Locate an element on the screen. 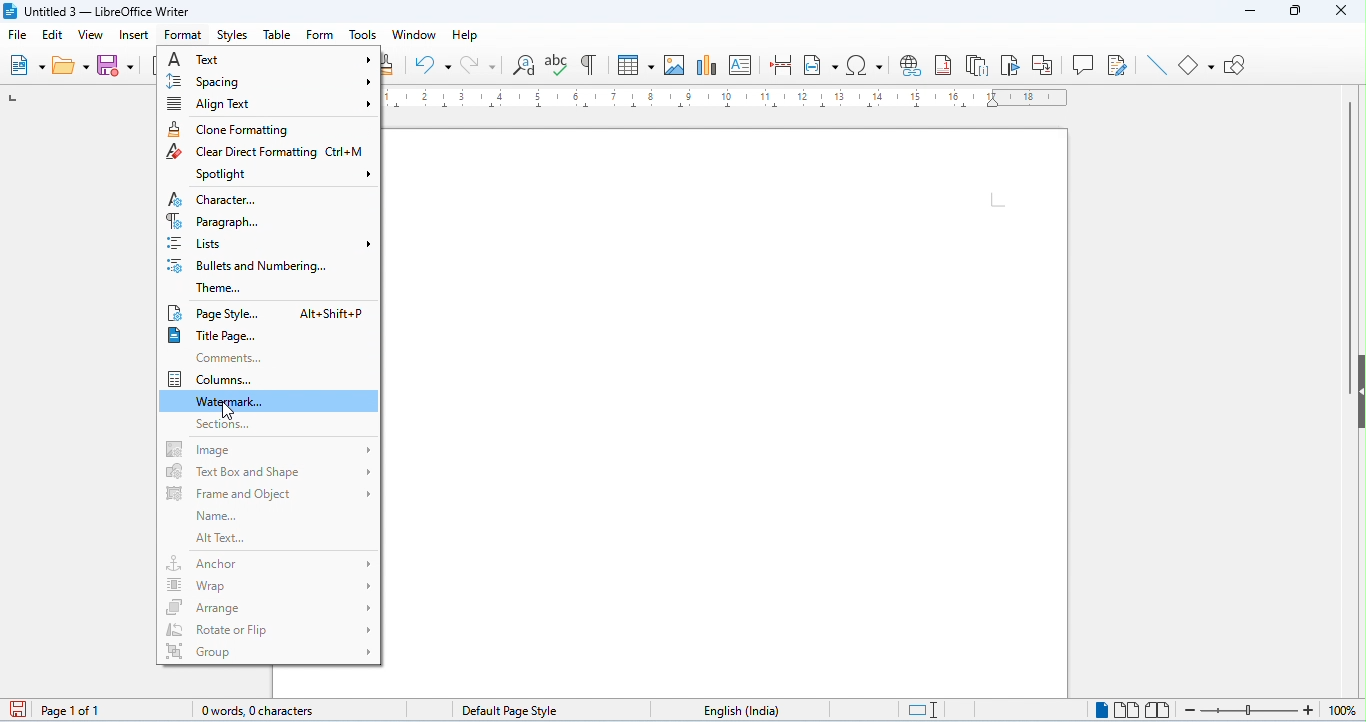 This screenshot has width=1366, height=722. help is located at coordinates (465, 36).